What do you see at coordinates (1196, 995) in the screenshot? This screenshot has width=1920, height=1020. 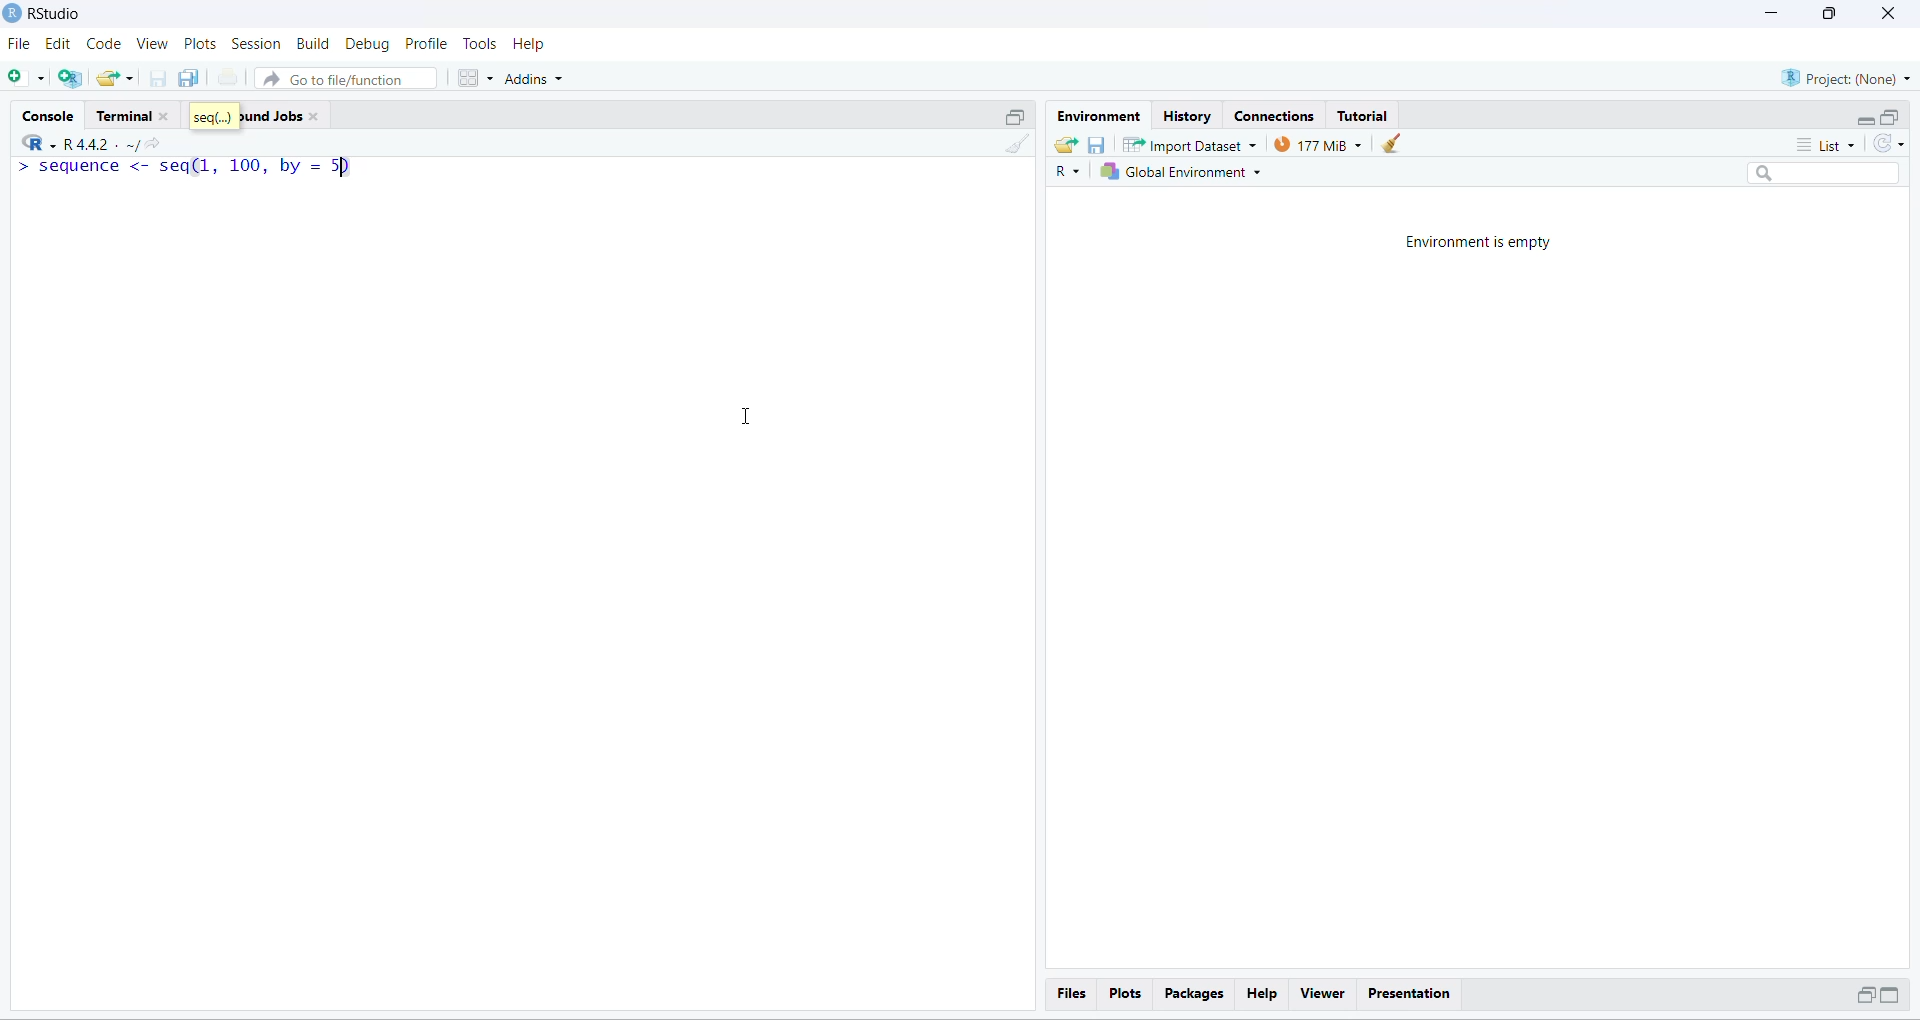 I see `packages` at bounding box center [1196, 995].